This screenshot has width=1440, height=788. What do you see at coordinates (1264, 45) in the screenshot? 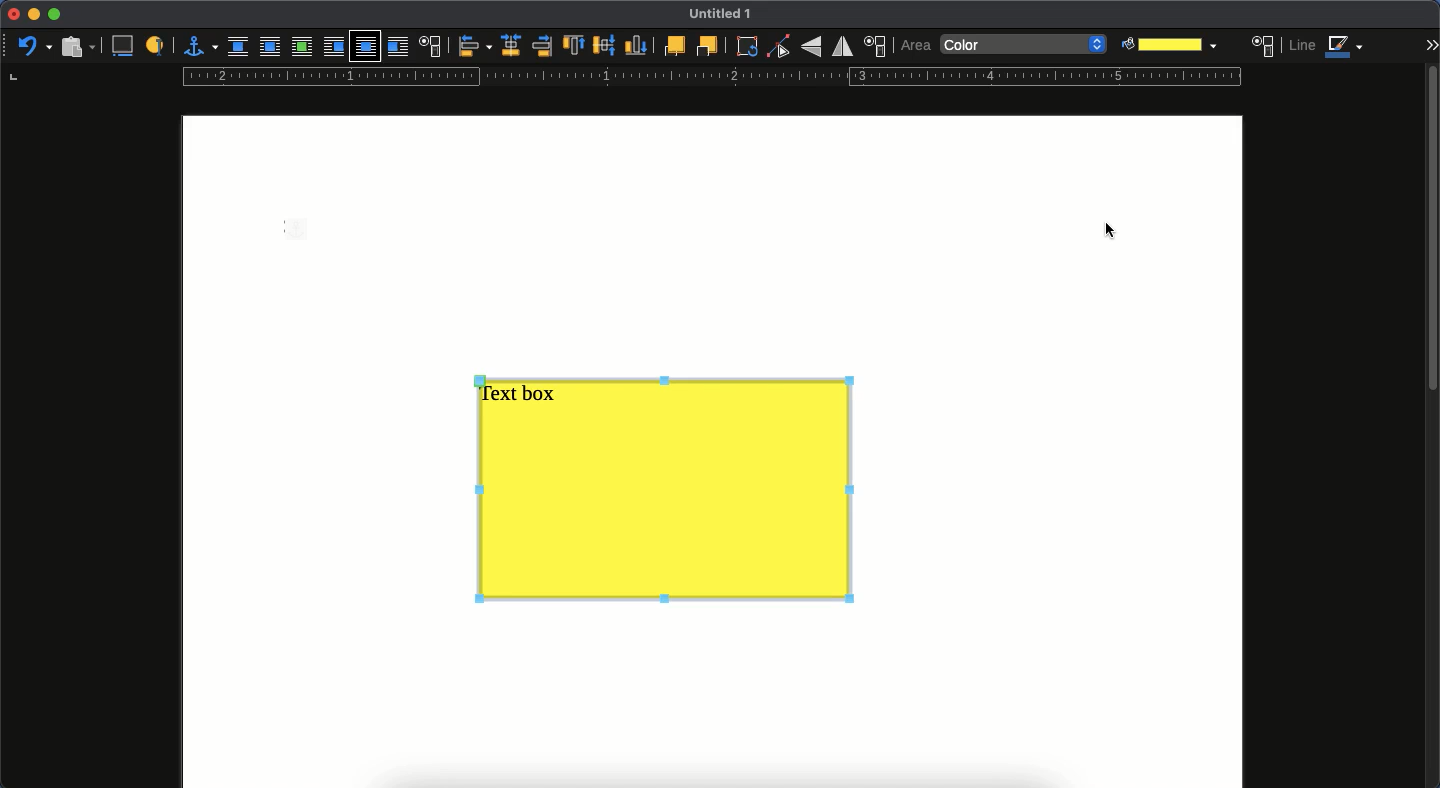
I see `area` at bounding box center [1264, 45].